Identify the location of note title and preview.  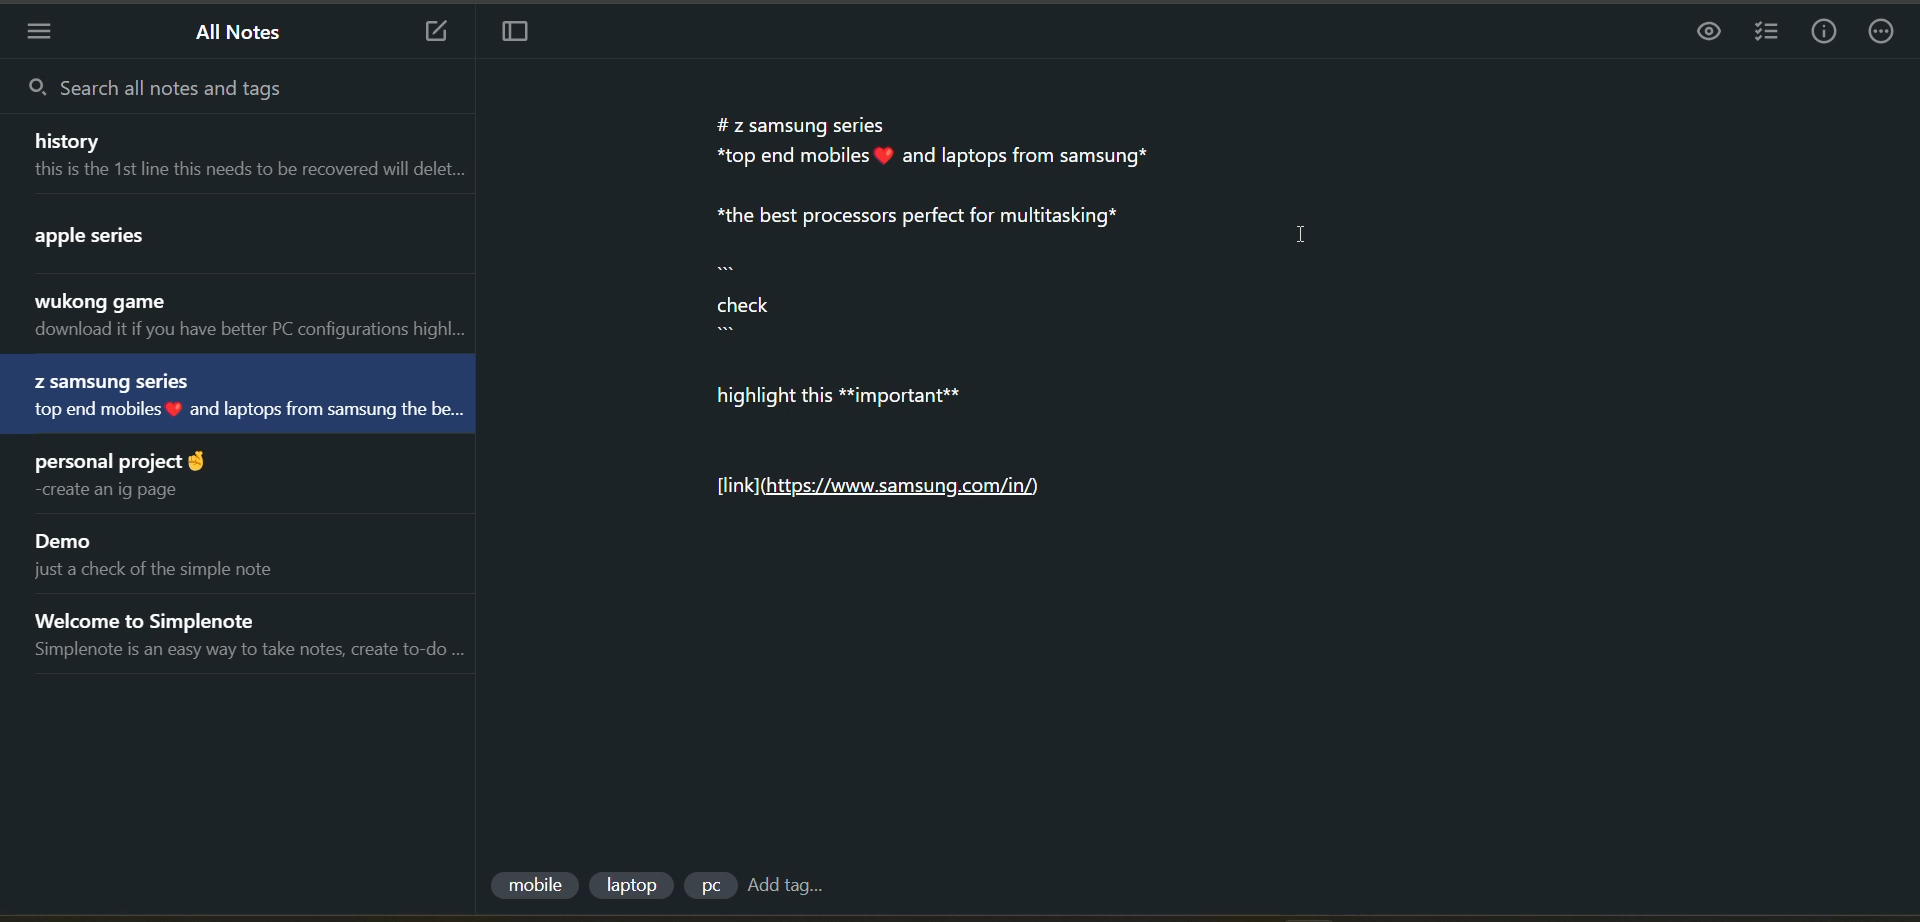
(250, 159).